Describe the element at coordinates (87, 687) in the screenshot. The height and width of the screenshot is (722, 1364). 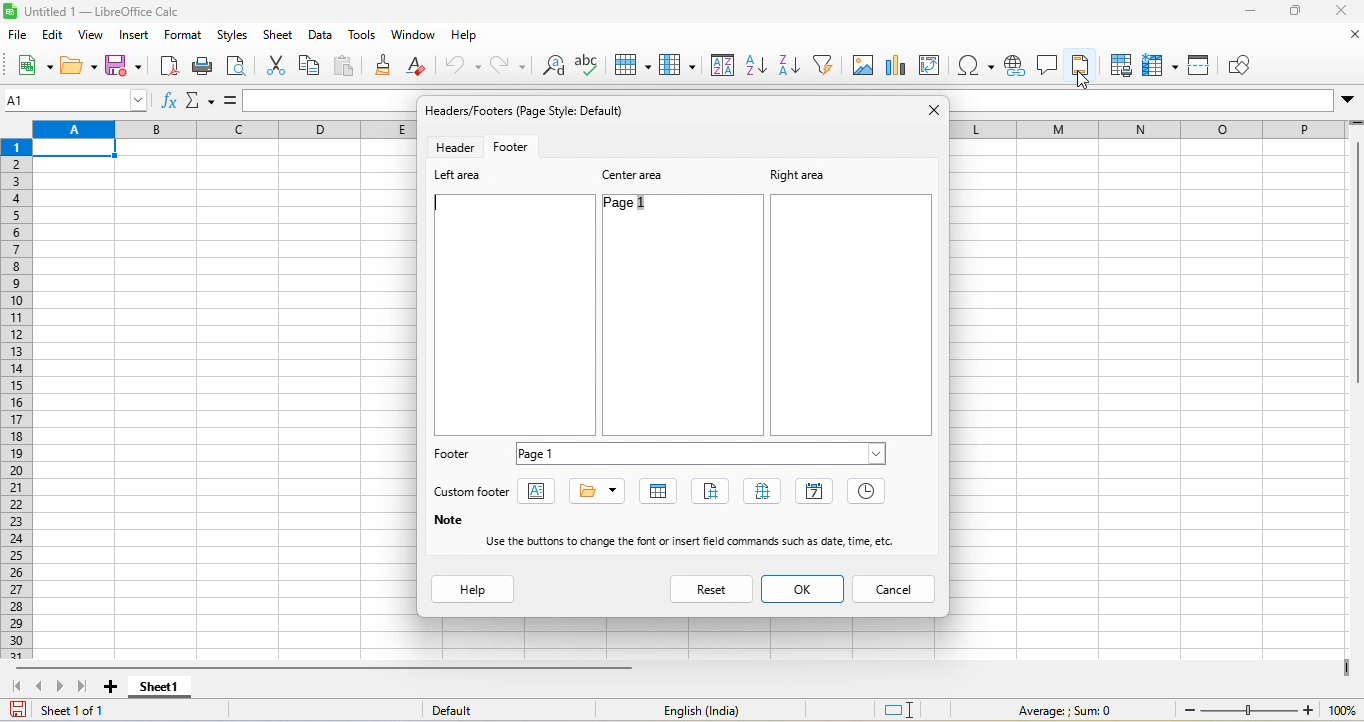
I see `last sheet` at that location.